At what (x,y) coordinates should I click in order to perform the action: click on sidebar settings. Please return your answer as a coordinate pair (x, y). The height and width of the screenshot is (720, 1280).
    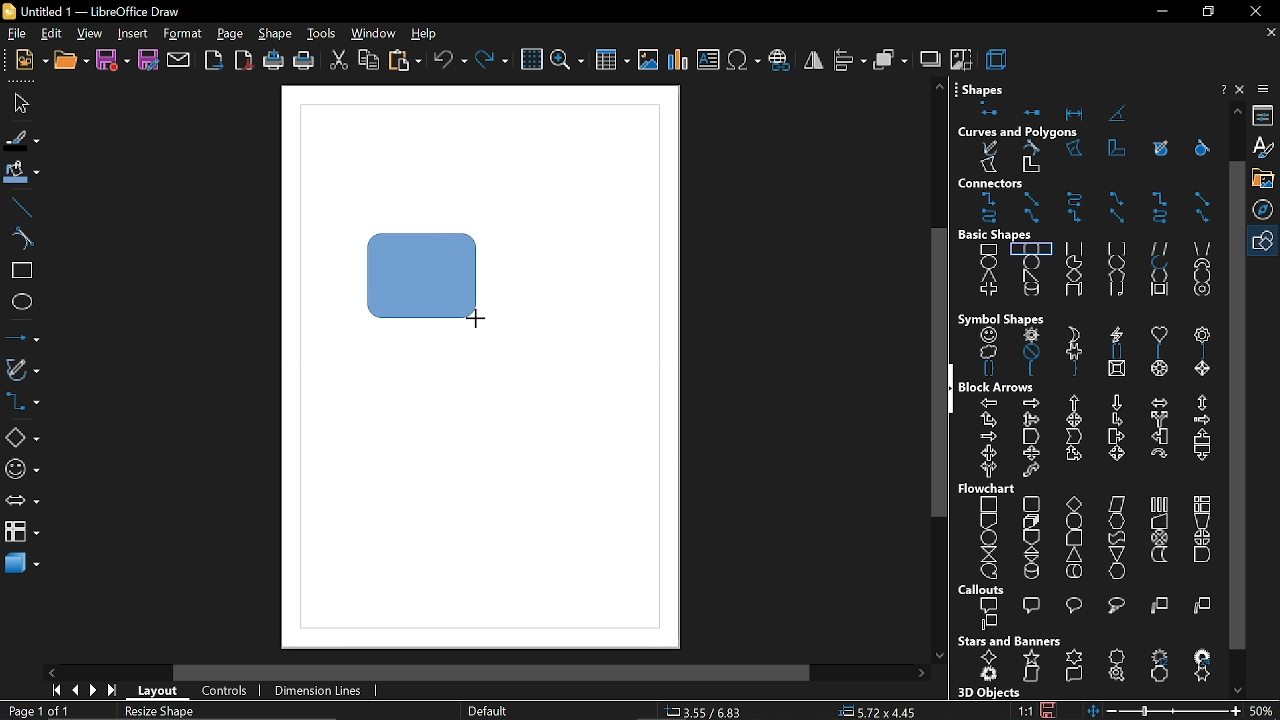
    Looking at the image, I should click on (1265, 89).